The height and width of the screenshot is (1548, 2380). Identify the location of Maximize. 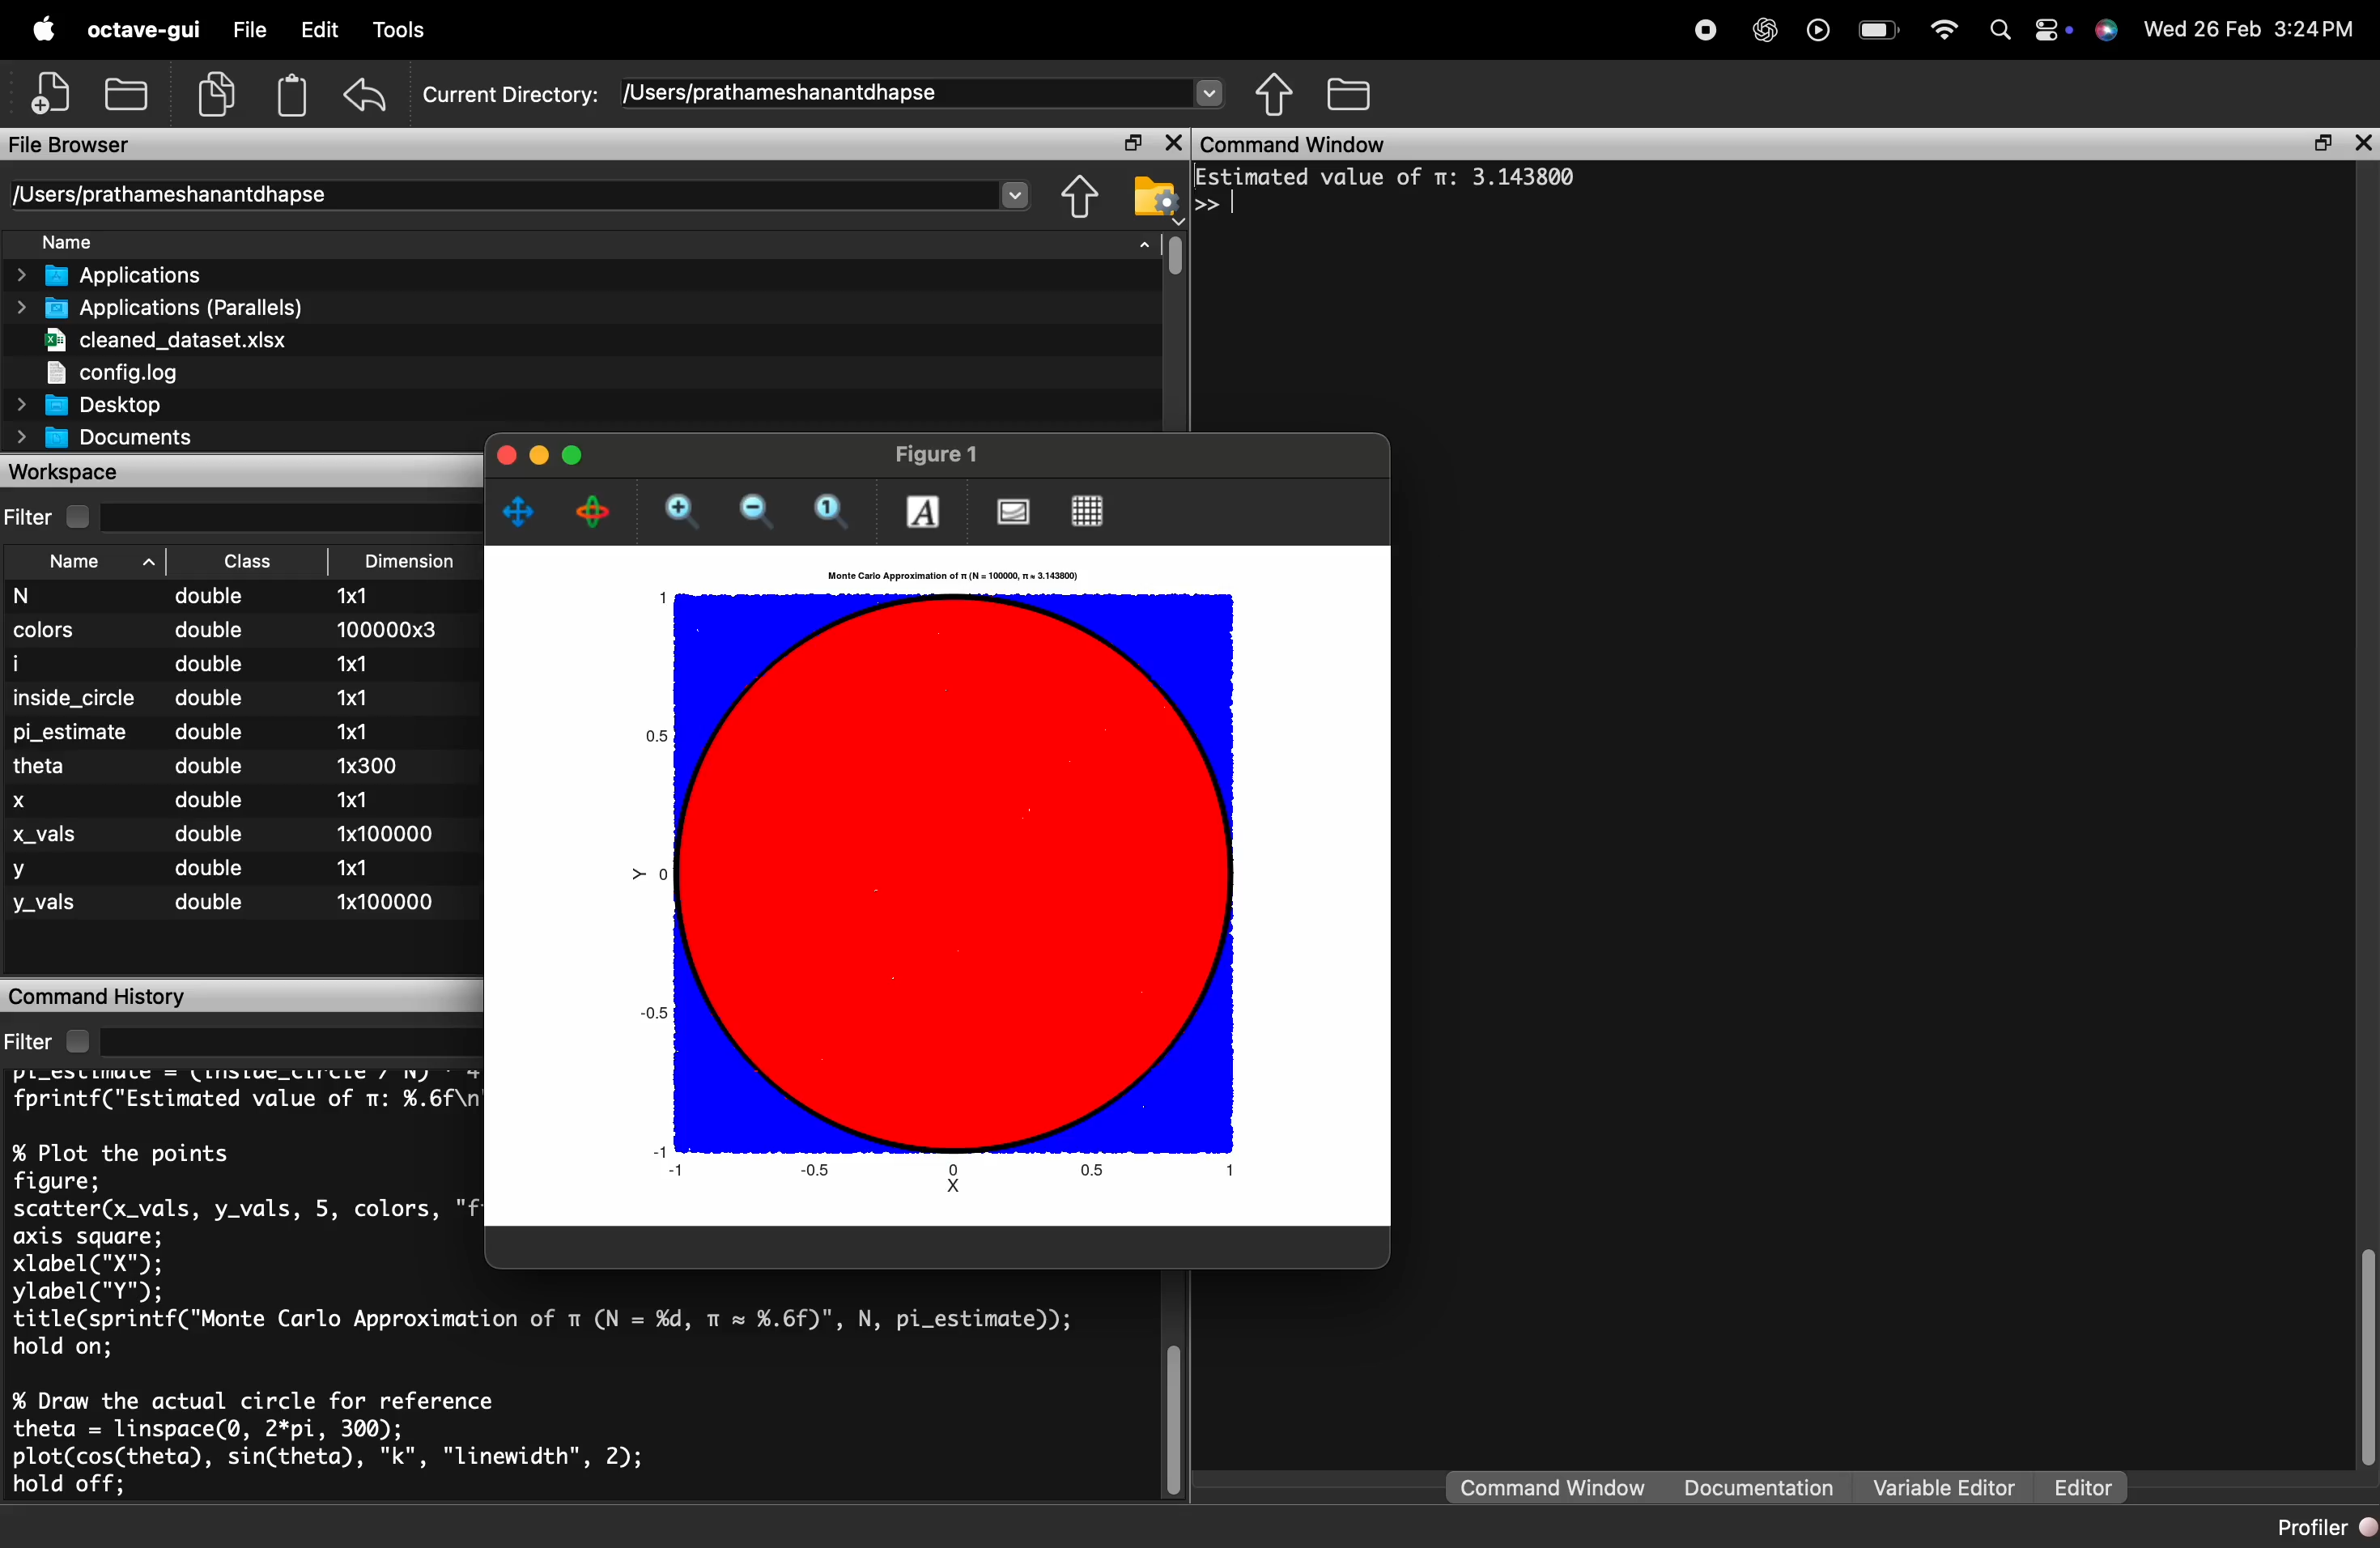
(576, 455).